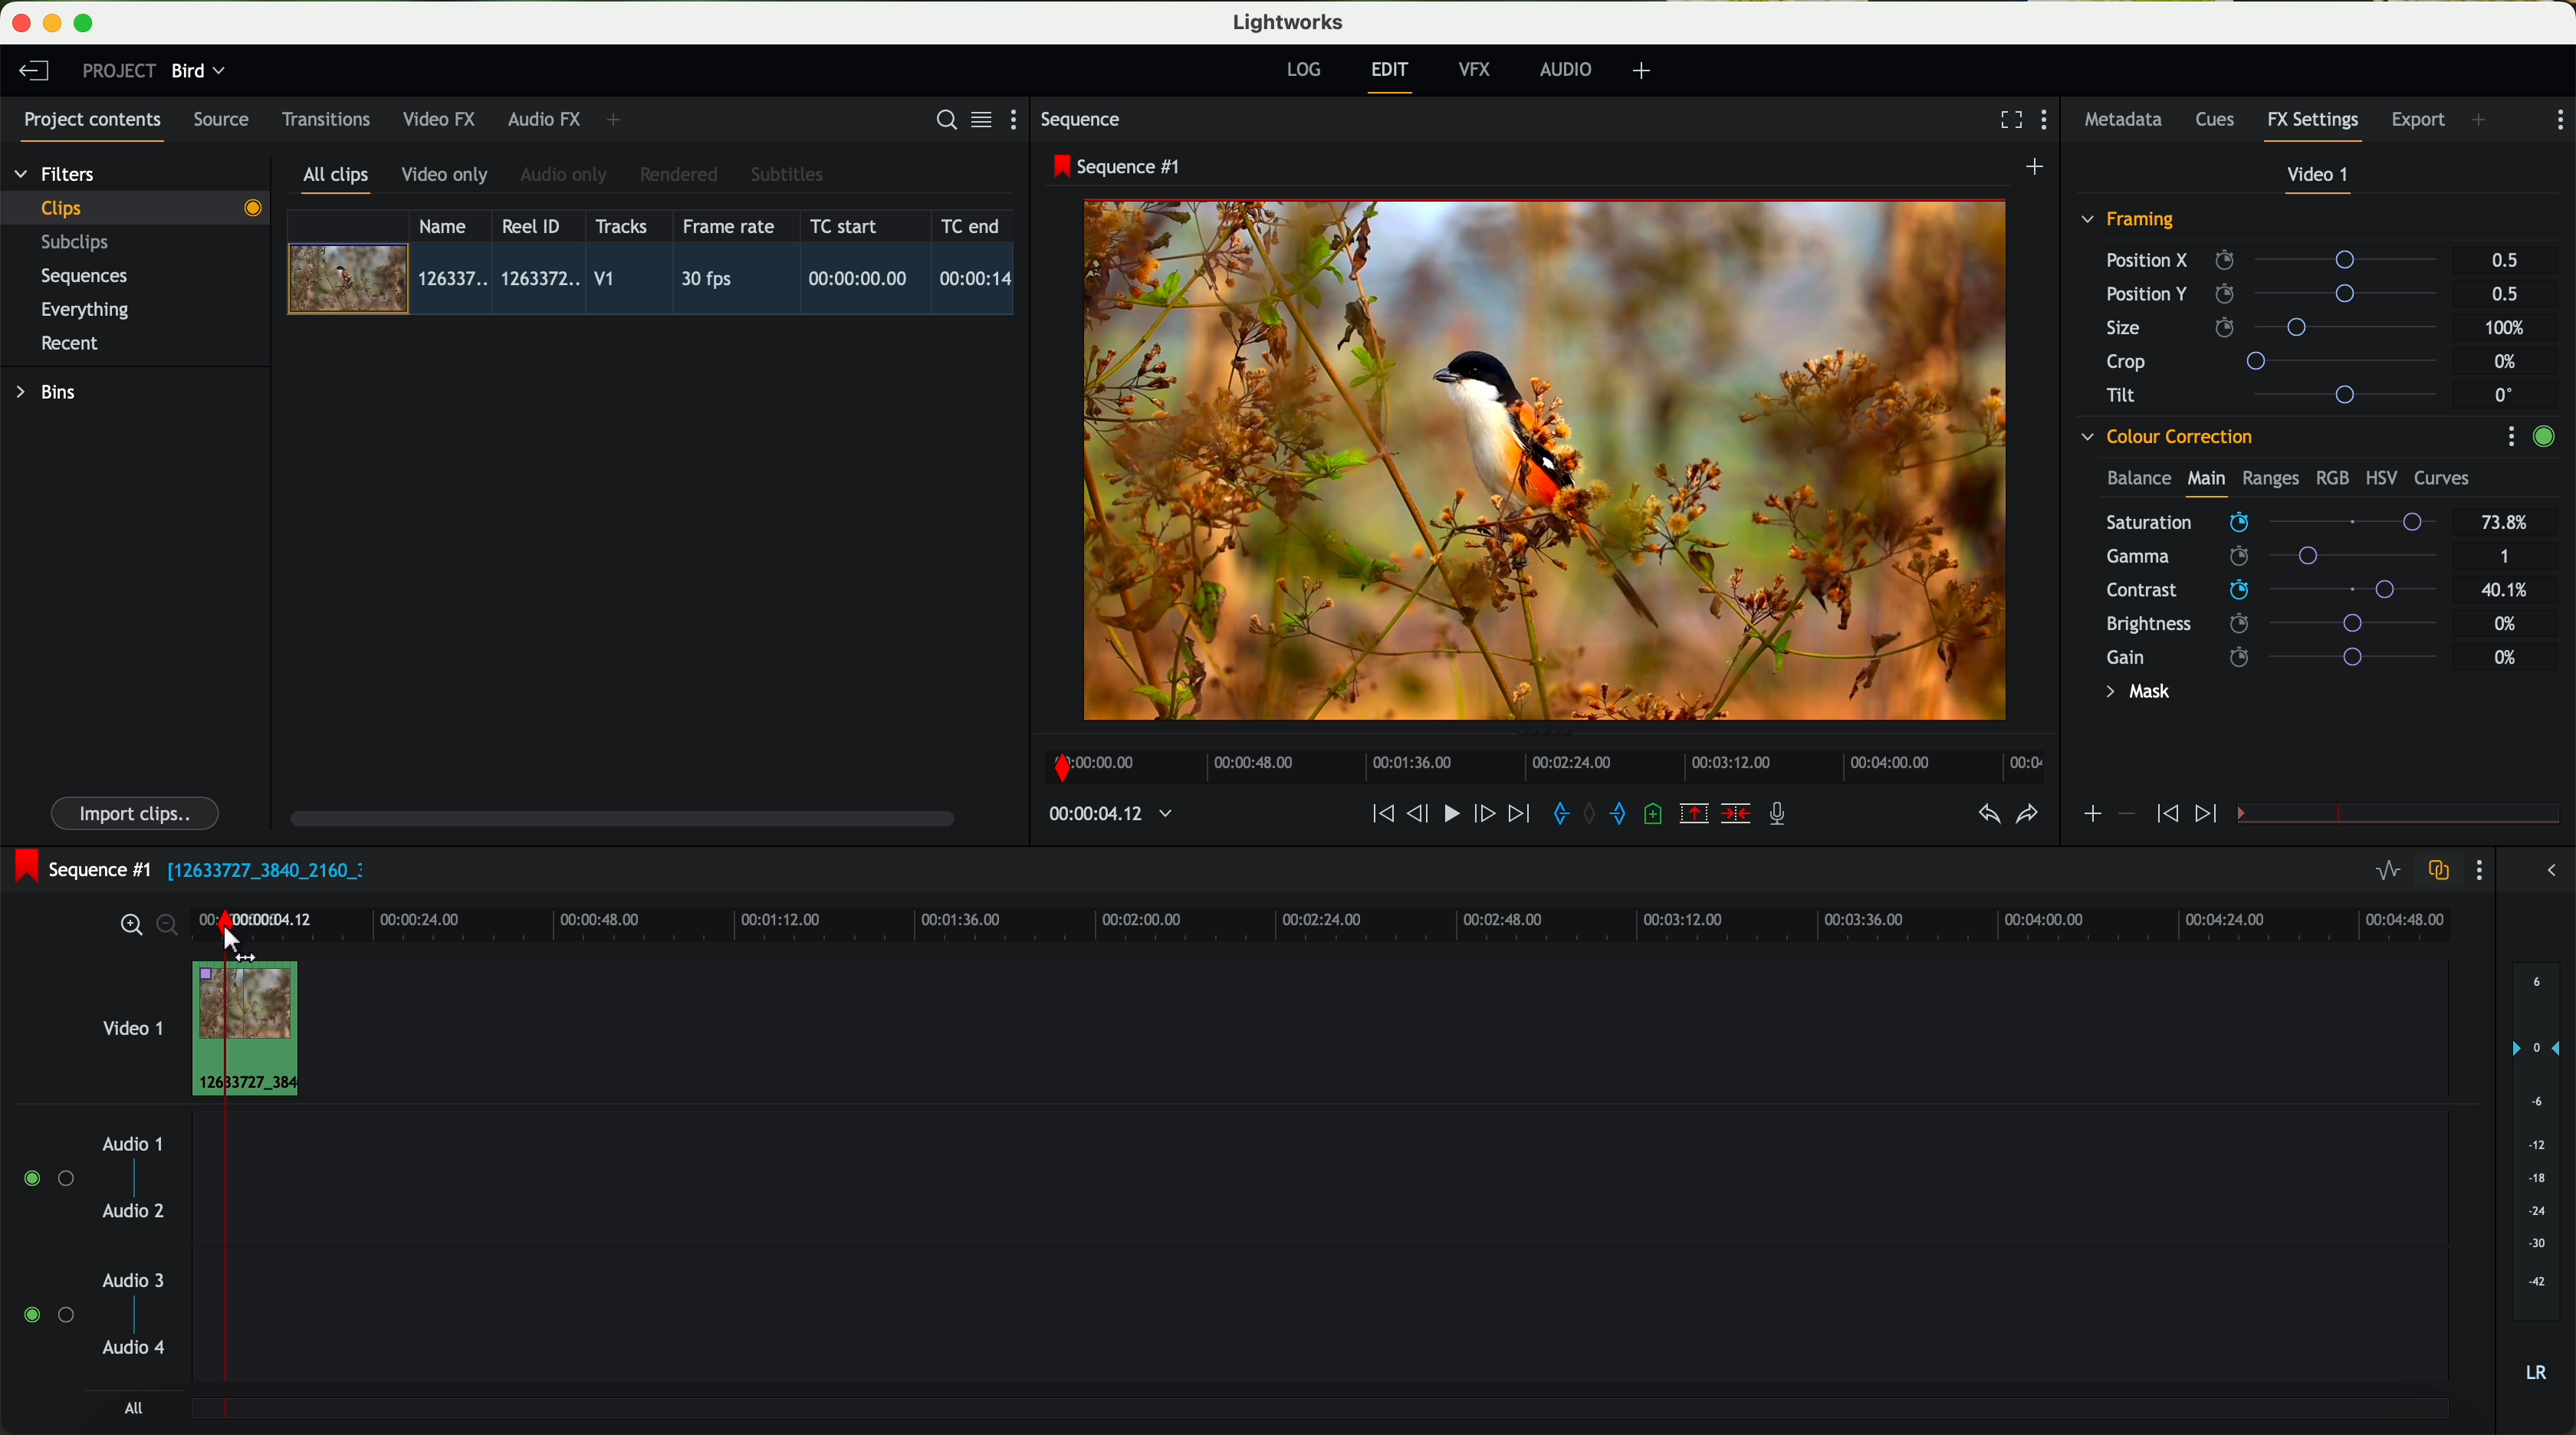 Image resolution: width=2576 pixels, height=1435 pixels. I want to click on size, so click(2277, 328).